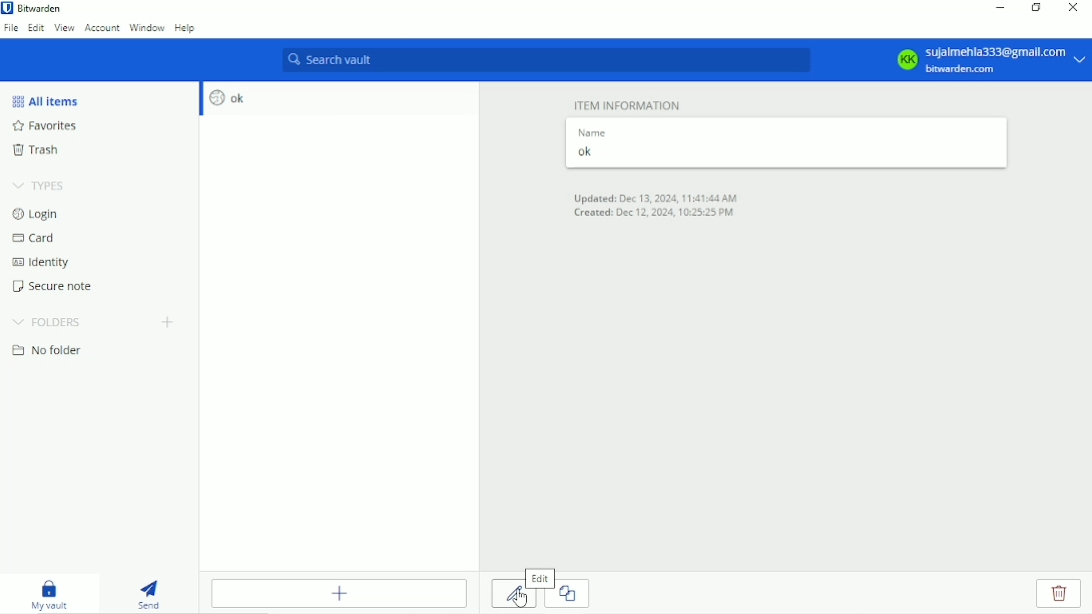 This screenshot has width=1092, height=614. What do you see at coordinates (7, 8) in the screenshot?
I see `bitwarden logo` at bounding box center [7, 8].